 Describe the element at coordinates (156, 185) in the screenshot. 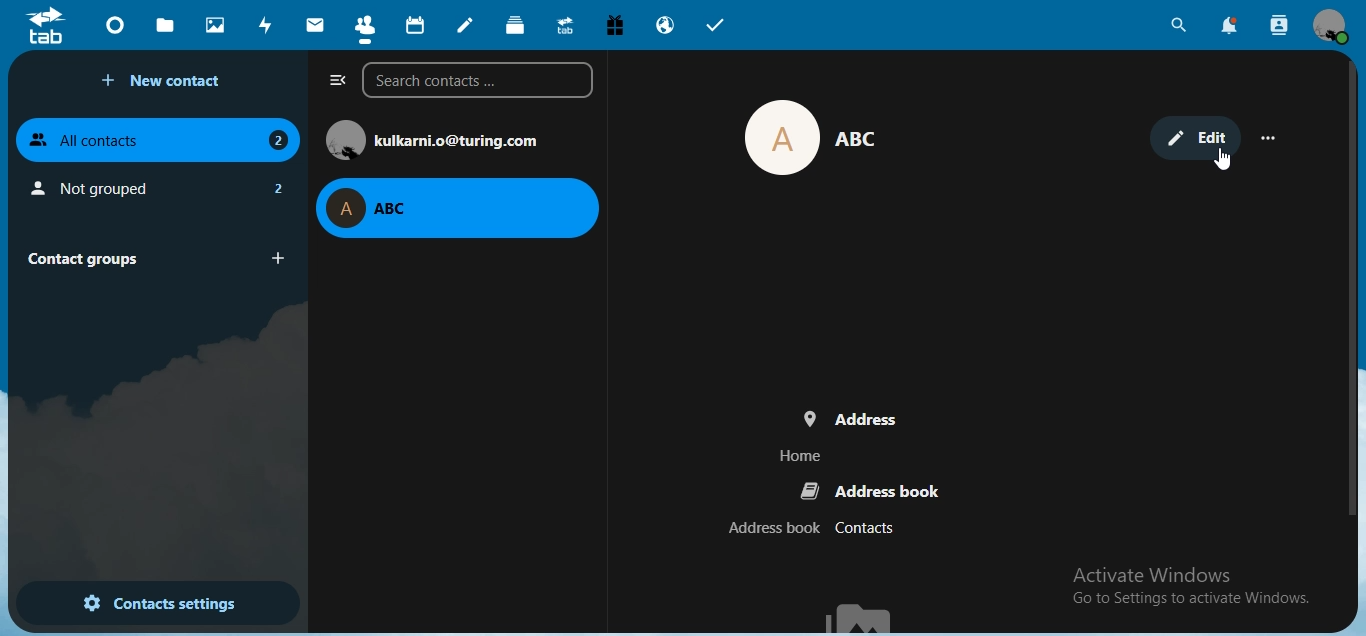

I see `not grouped` at that location.